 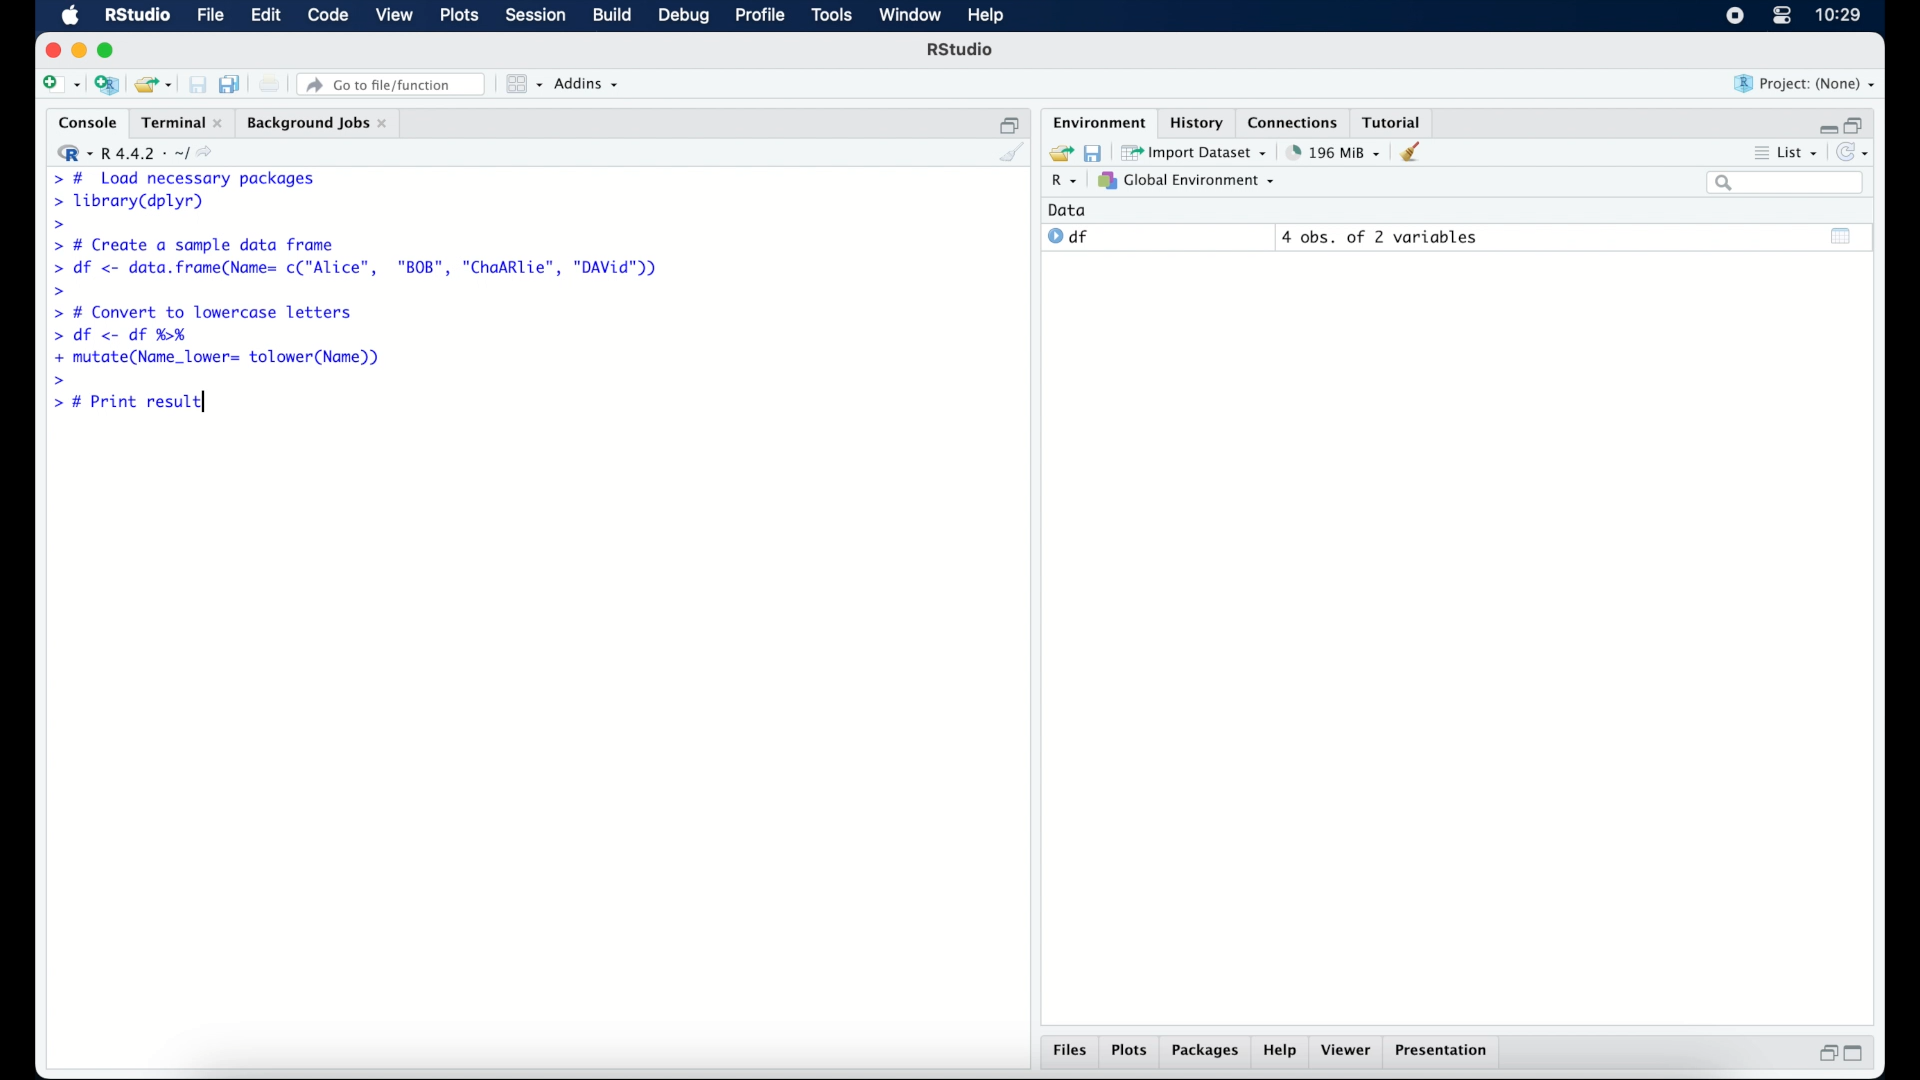 I want to click on plots, so click(x=1132, y=1052).